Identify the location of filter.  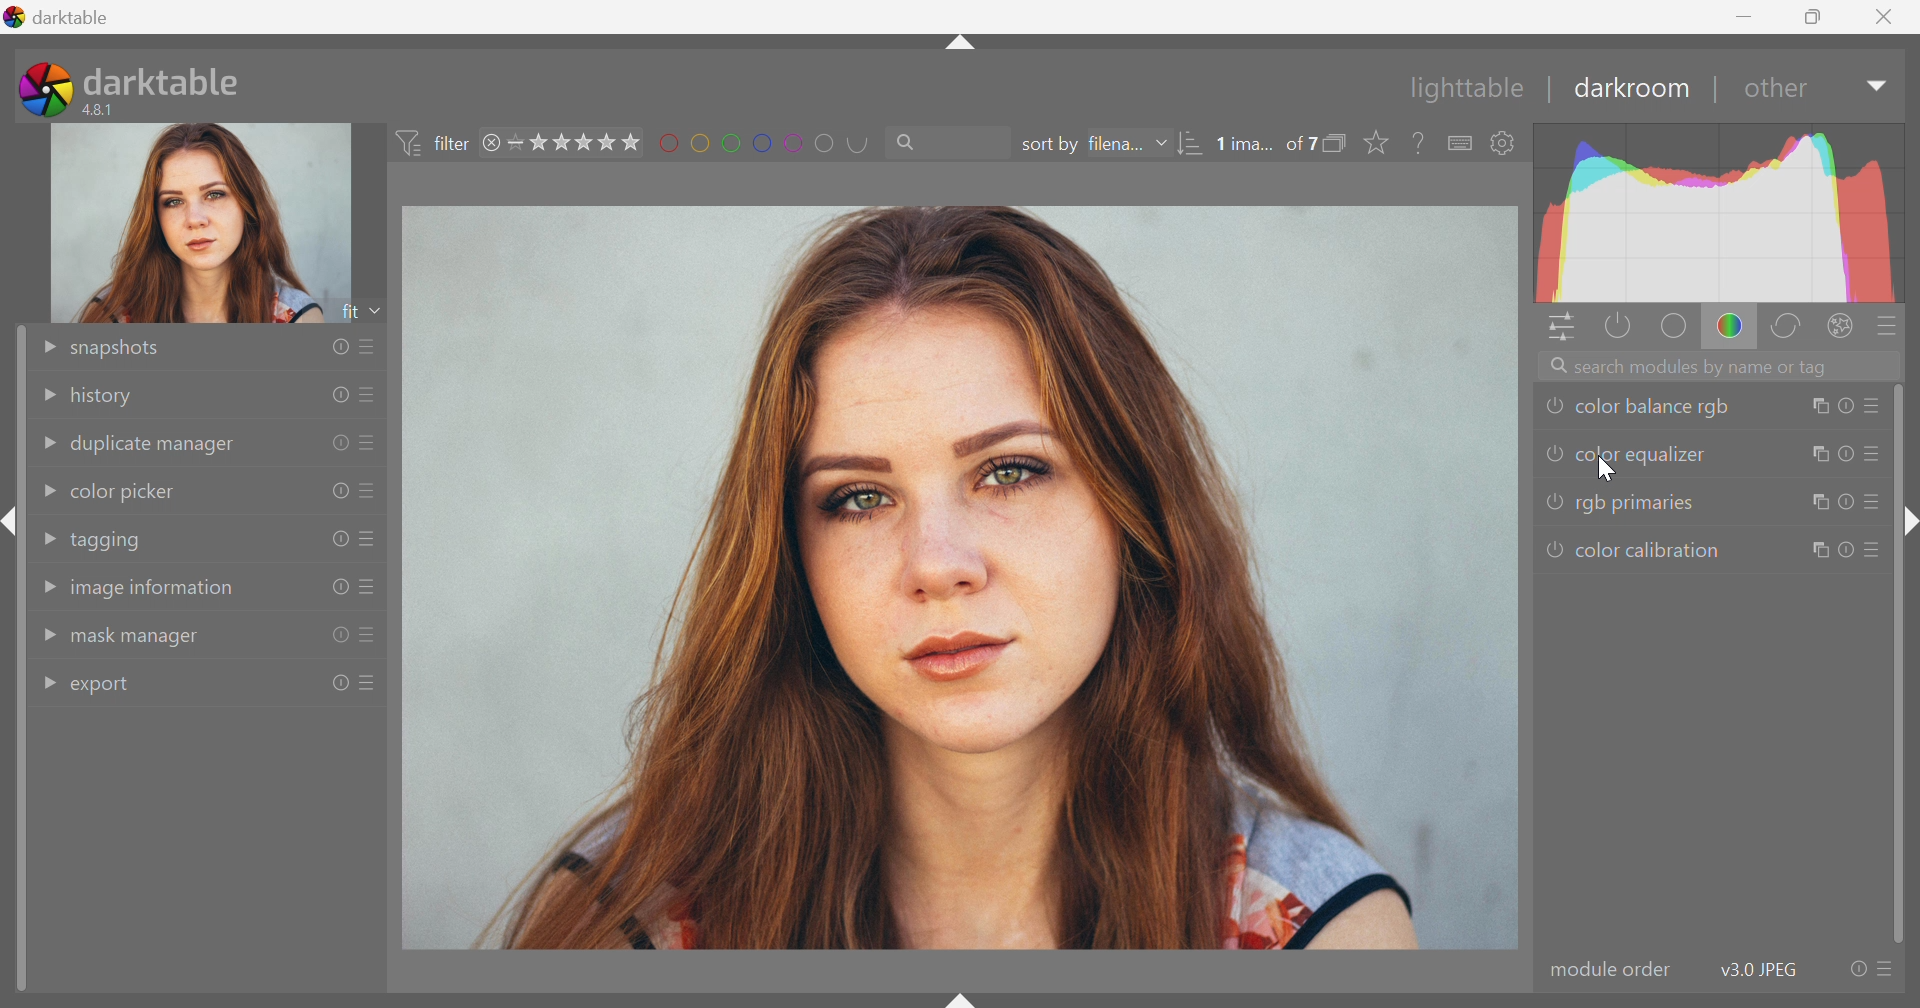
(431, 140).